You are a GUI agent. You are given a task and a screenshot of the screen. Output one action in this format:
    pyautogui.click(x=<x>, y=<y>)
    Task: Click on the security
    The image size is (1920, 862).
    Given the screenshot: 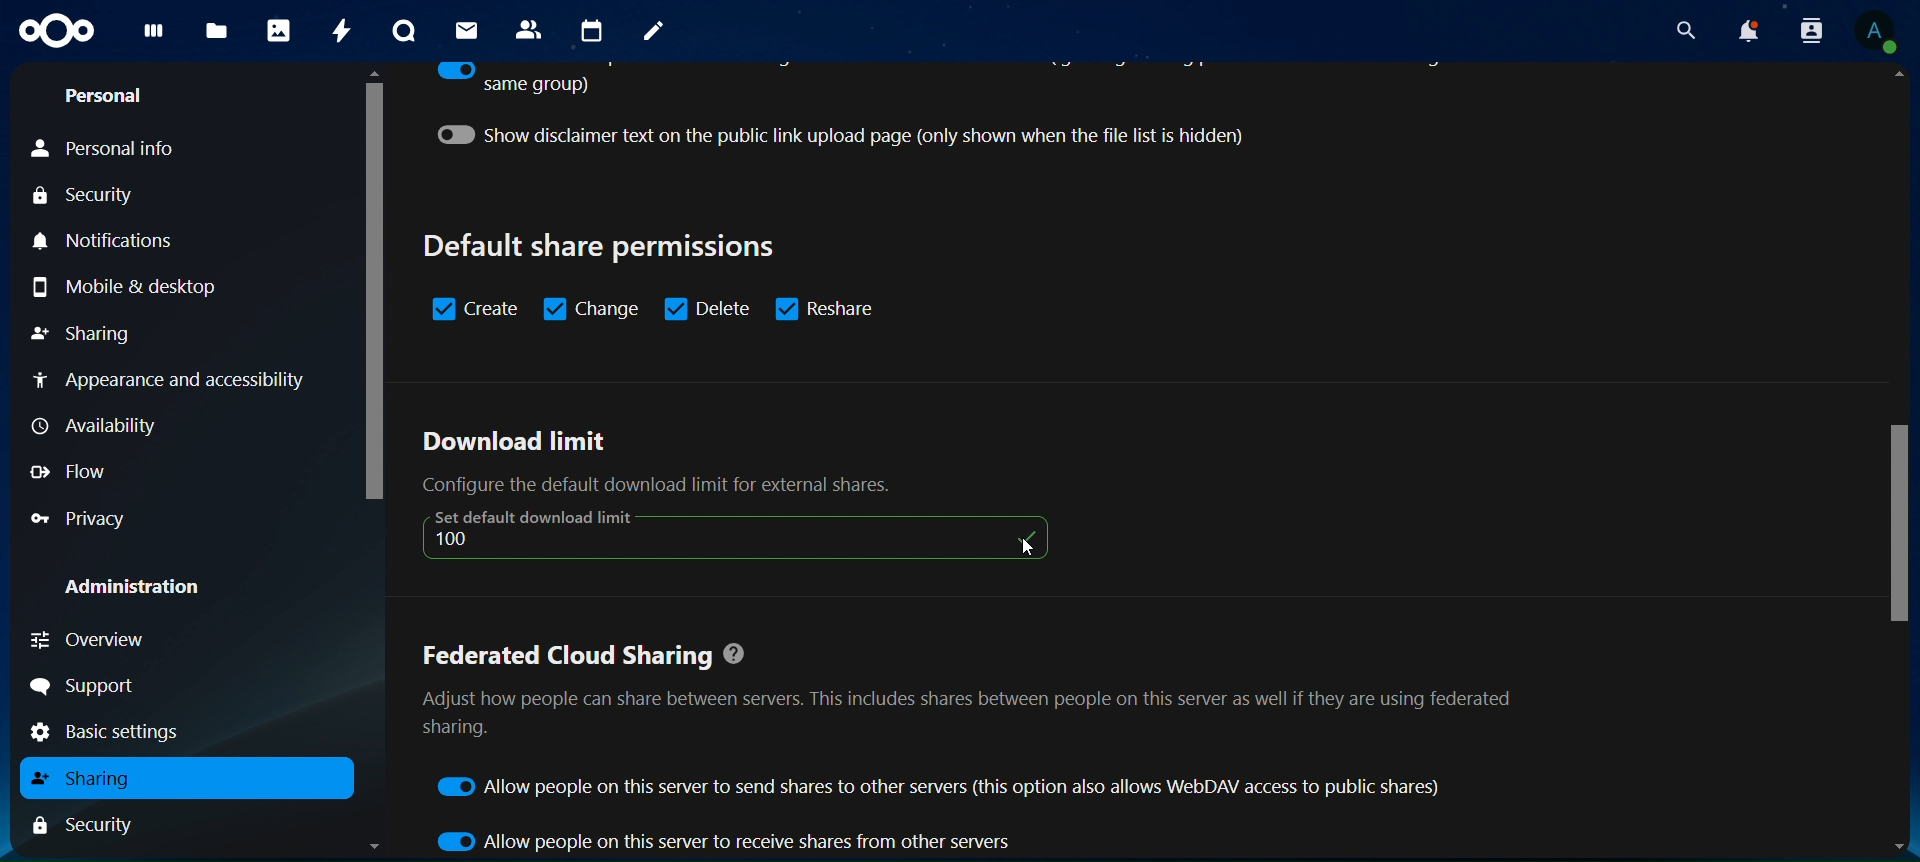 What is the action you would take?
    pyautogui.click(x=83, y=823)
    